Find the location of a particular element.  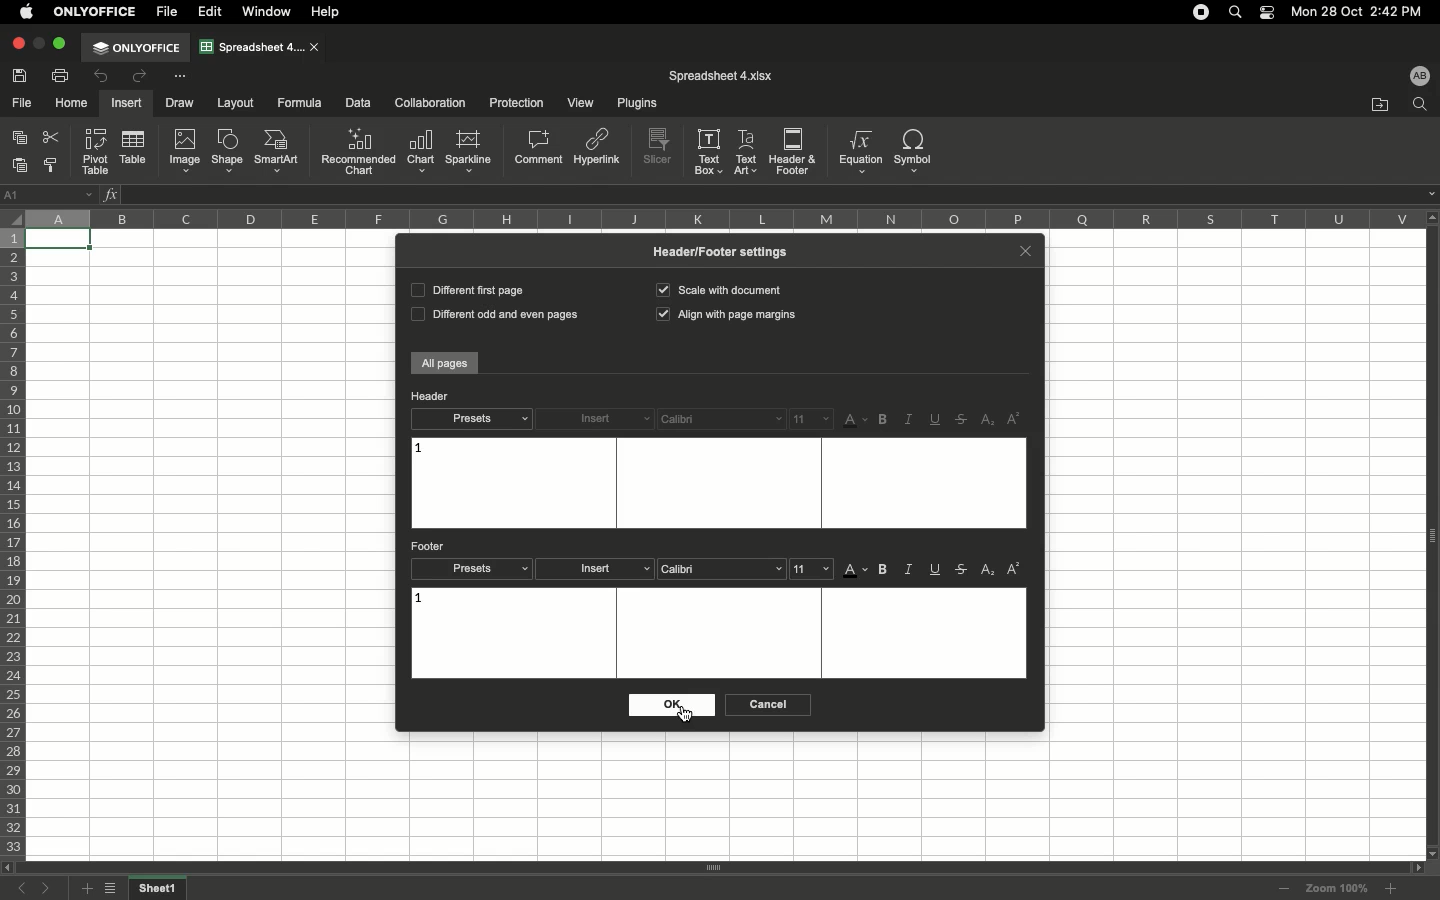

User is located at coordinates (1419, 75).